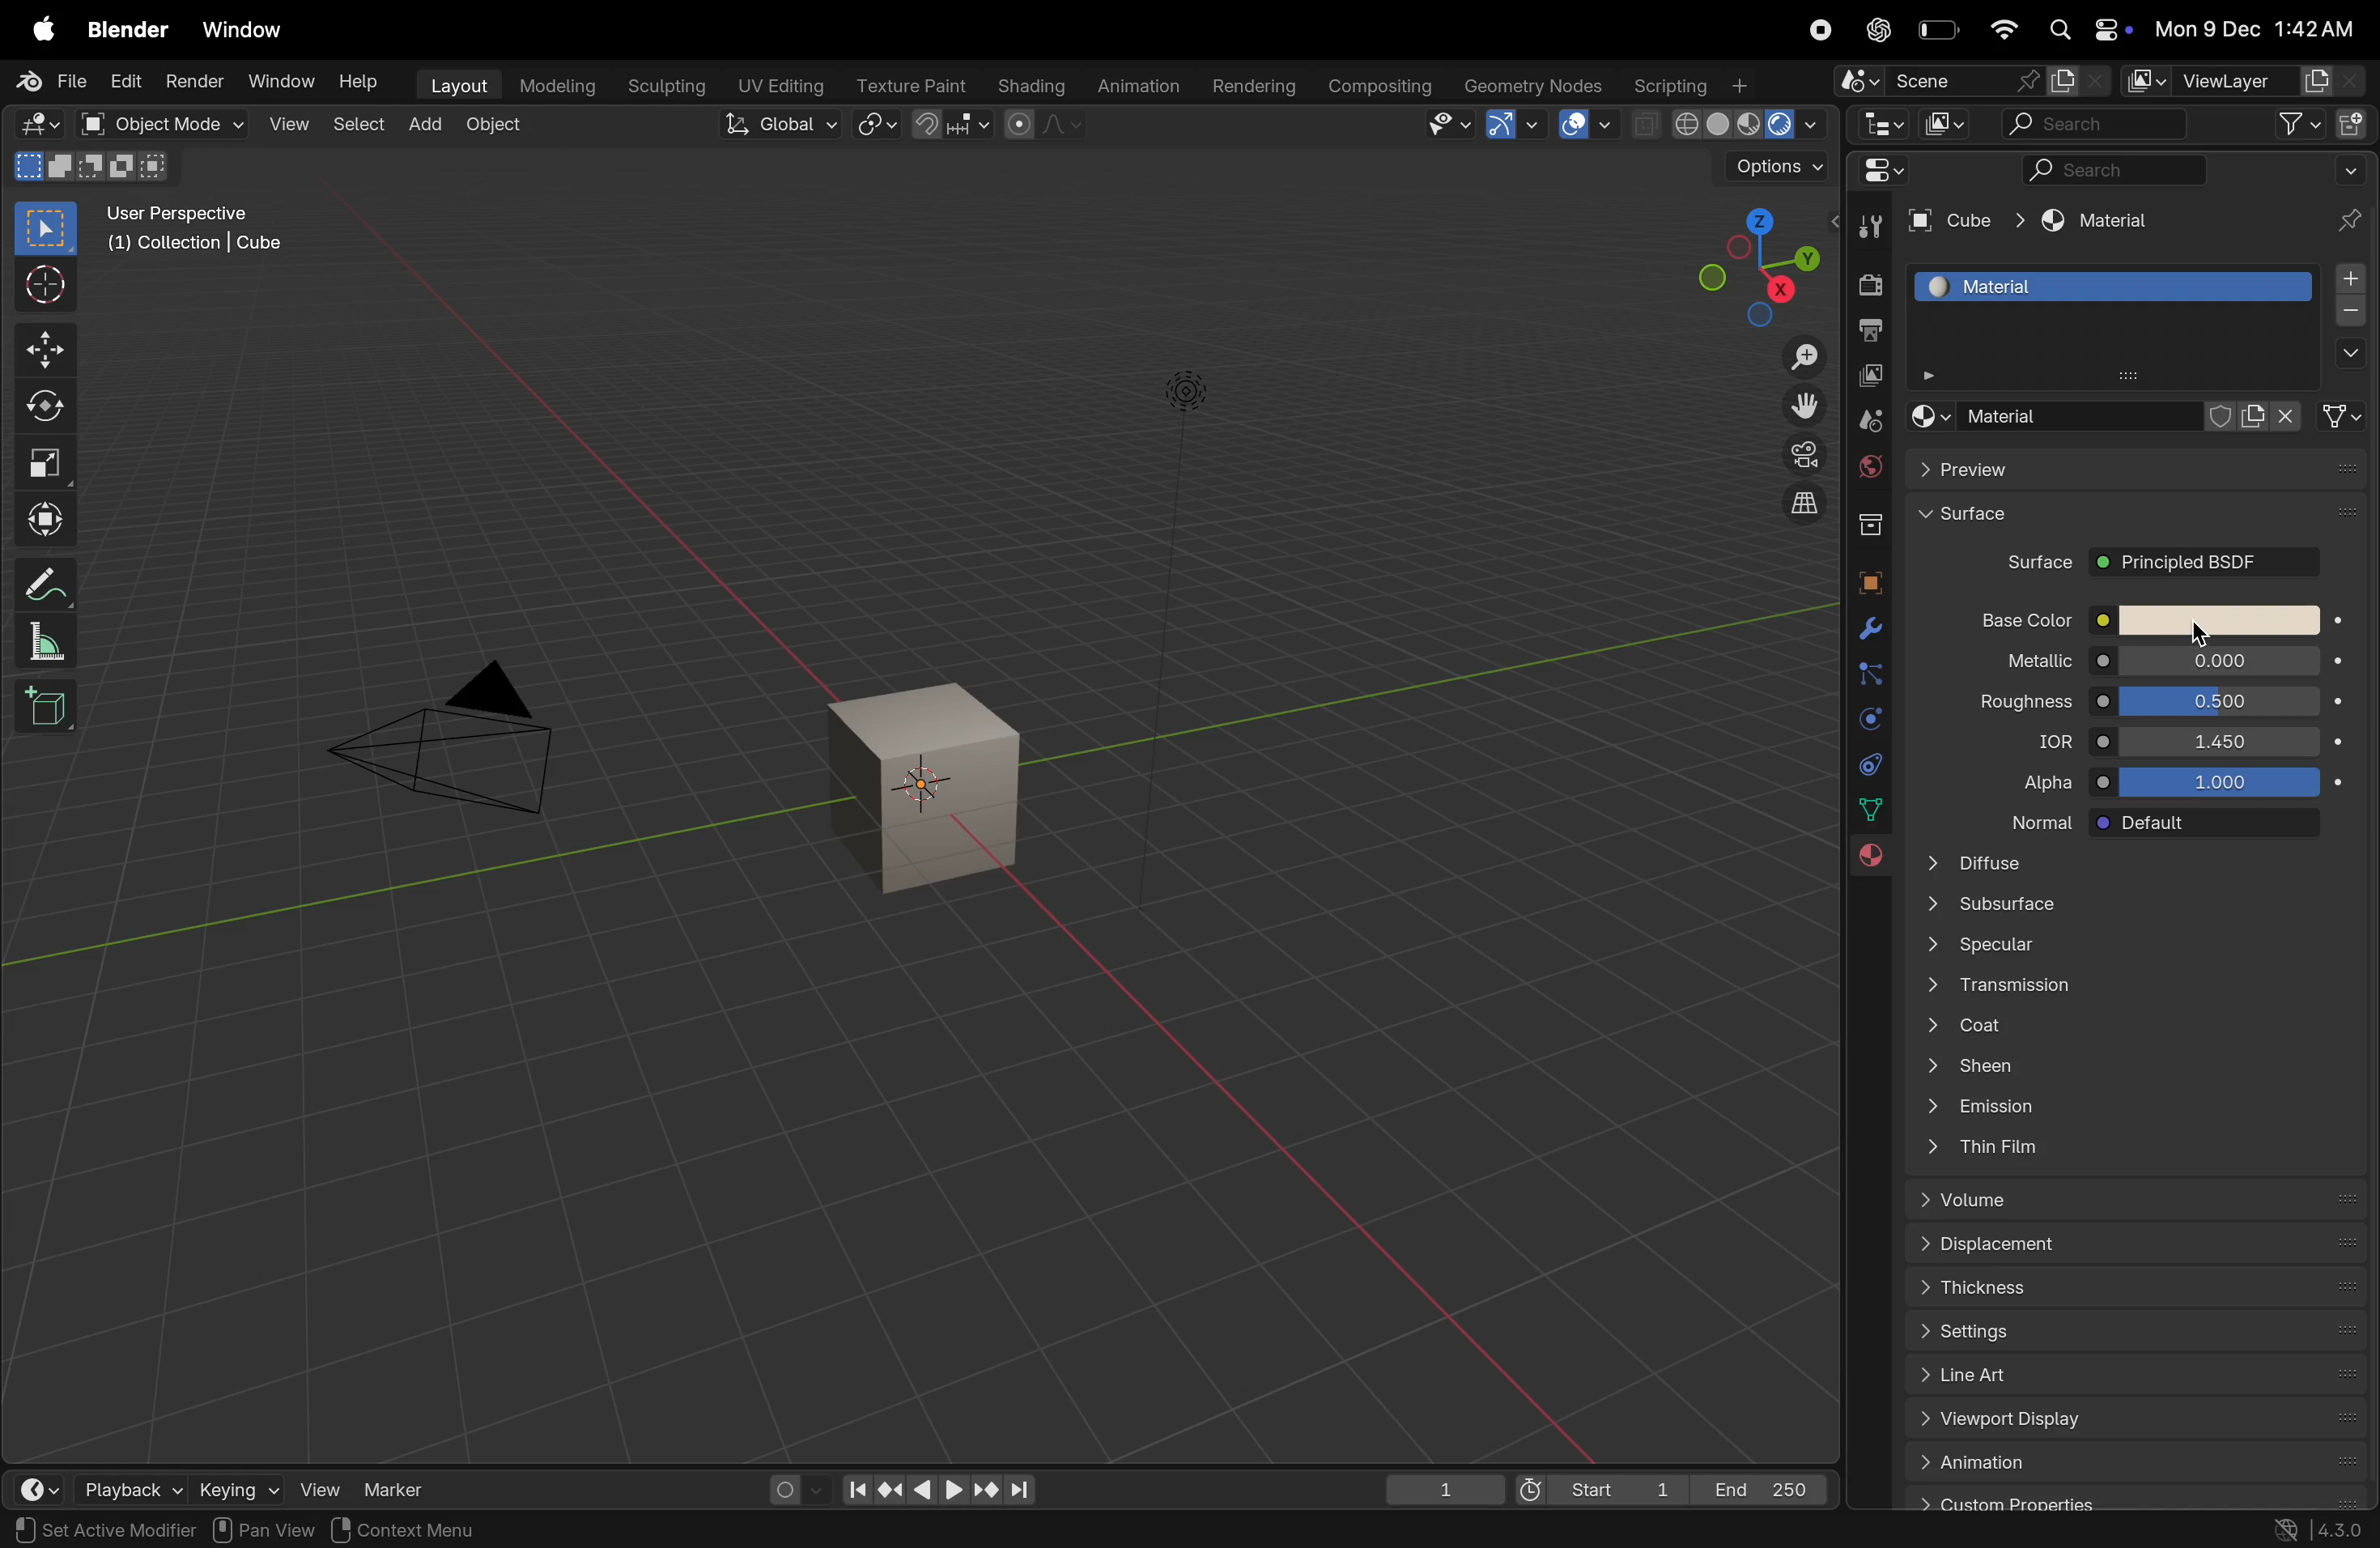  What do you see at coordinates (2345, 416) in the screenshot?
I see `link` at bounding box center [2345, 416].